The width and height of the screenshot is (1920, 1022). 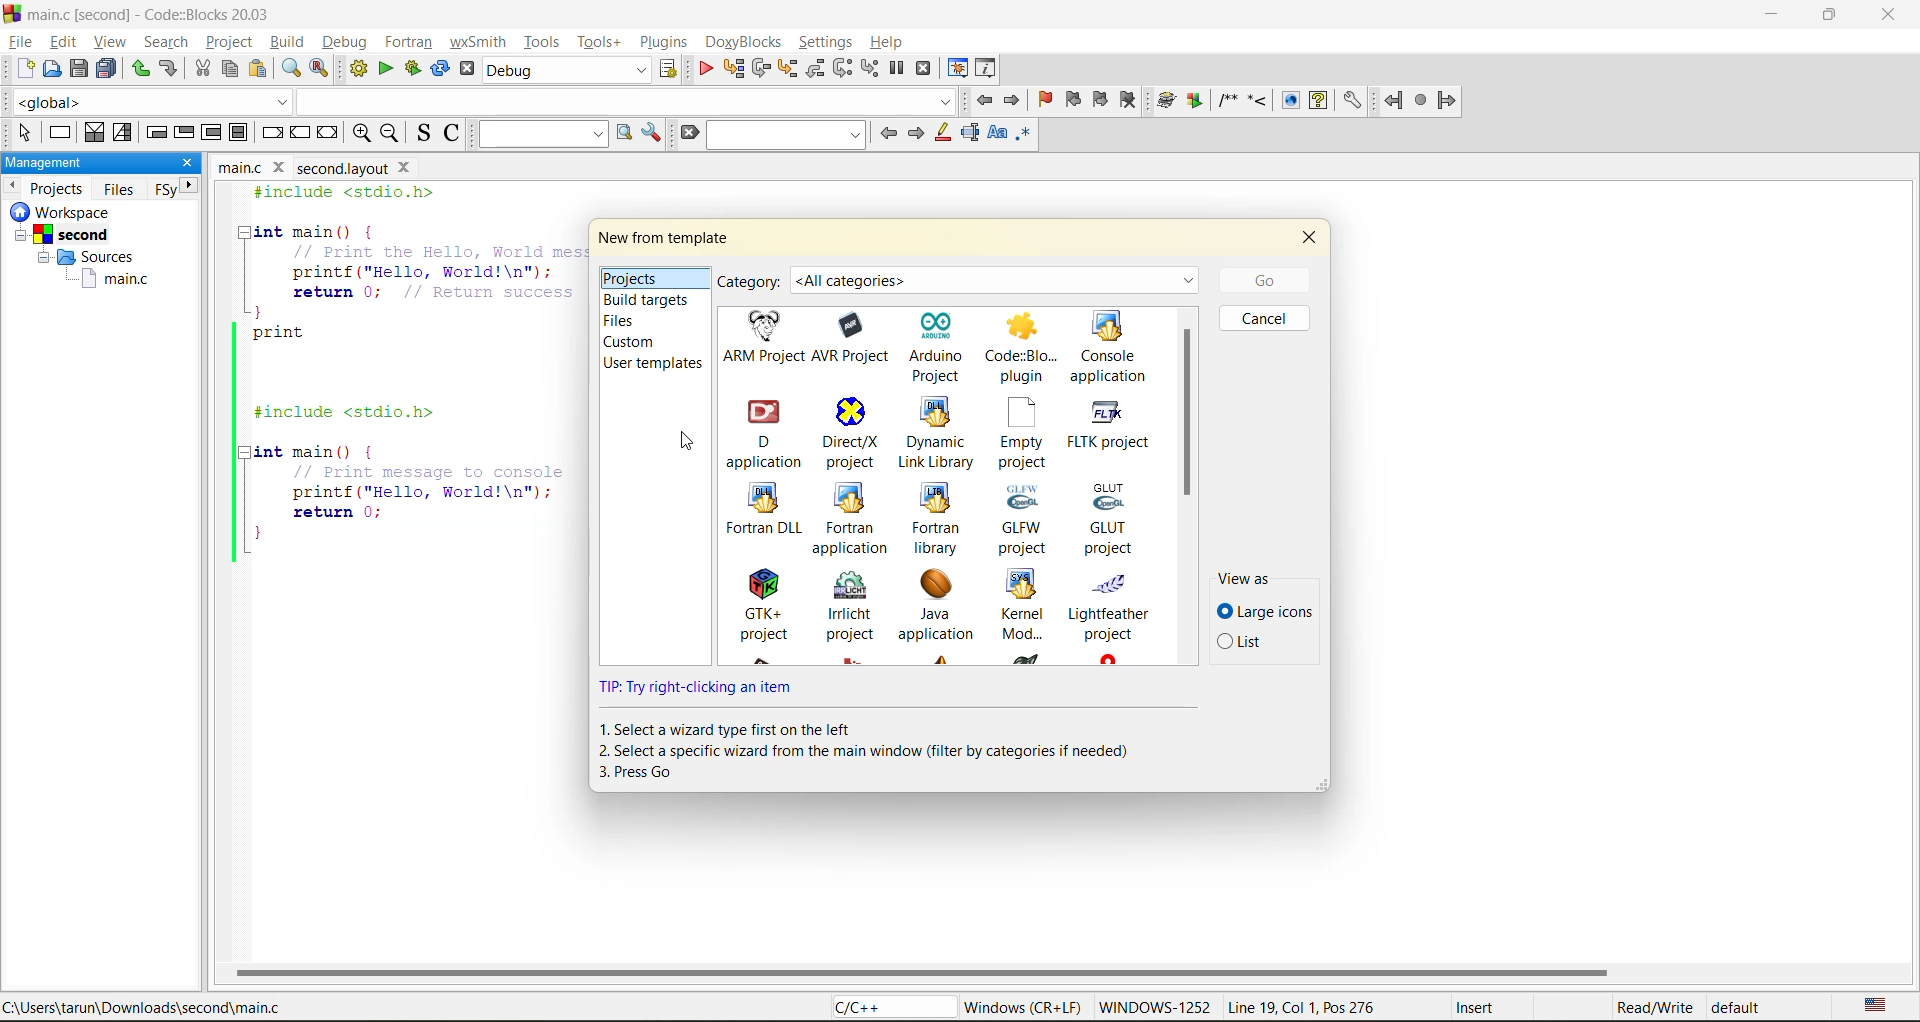 I want to click on toggle source, so click(x=420, y=133).